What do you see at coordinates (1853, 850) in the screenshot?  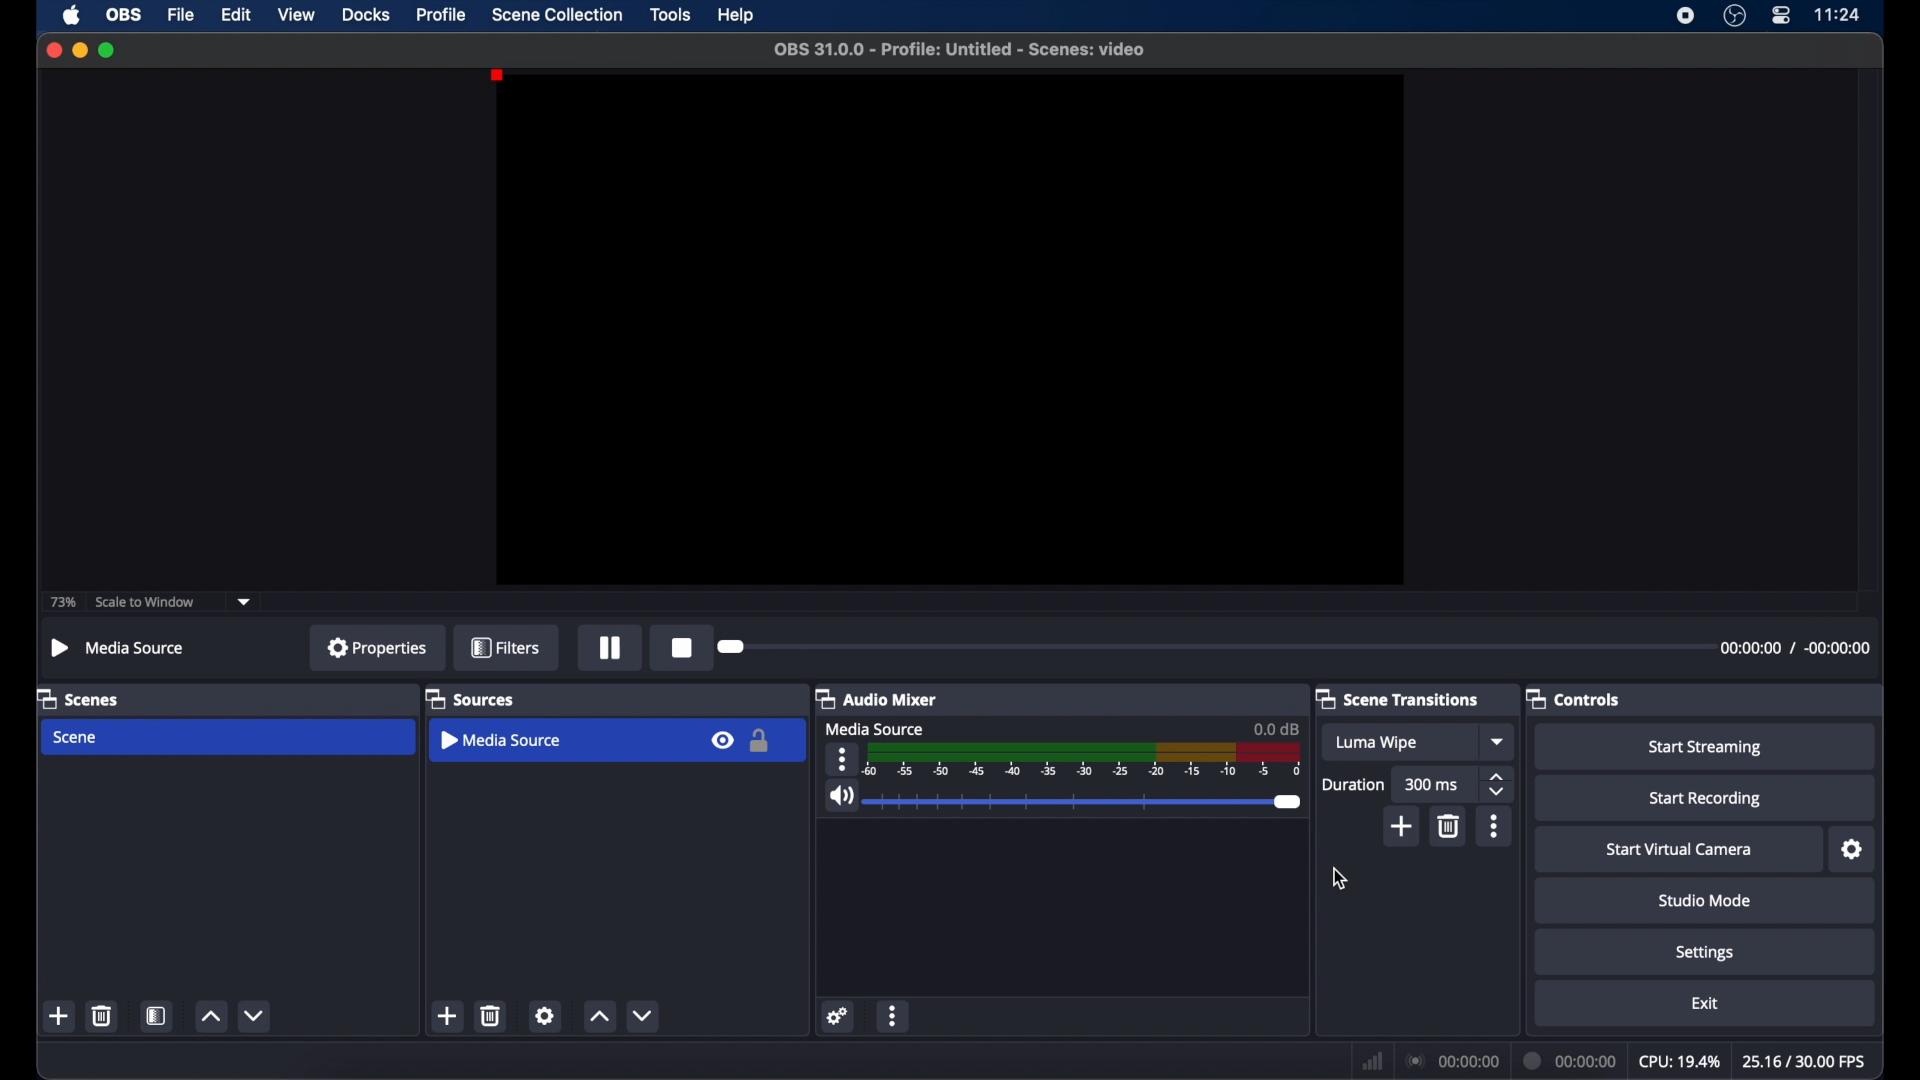 I see `settings` at bounding box center [1853, 850].